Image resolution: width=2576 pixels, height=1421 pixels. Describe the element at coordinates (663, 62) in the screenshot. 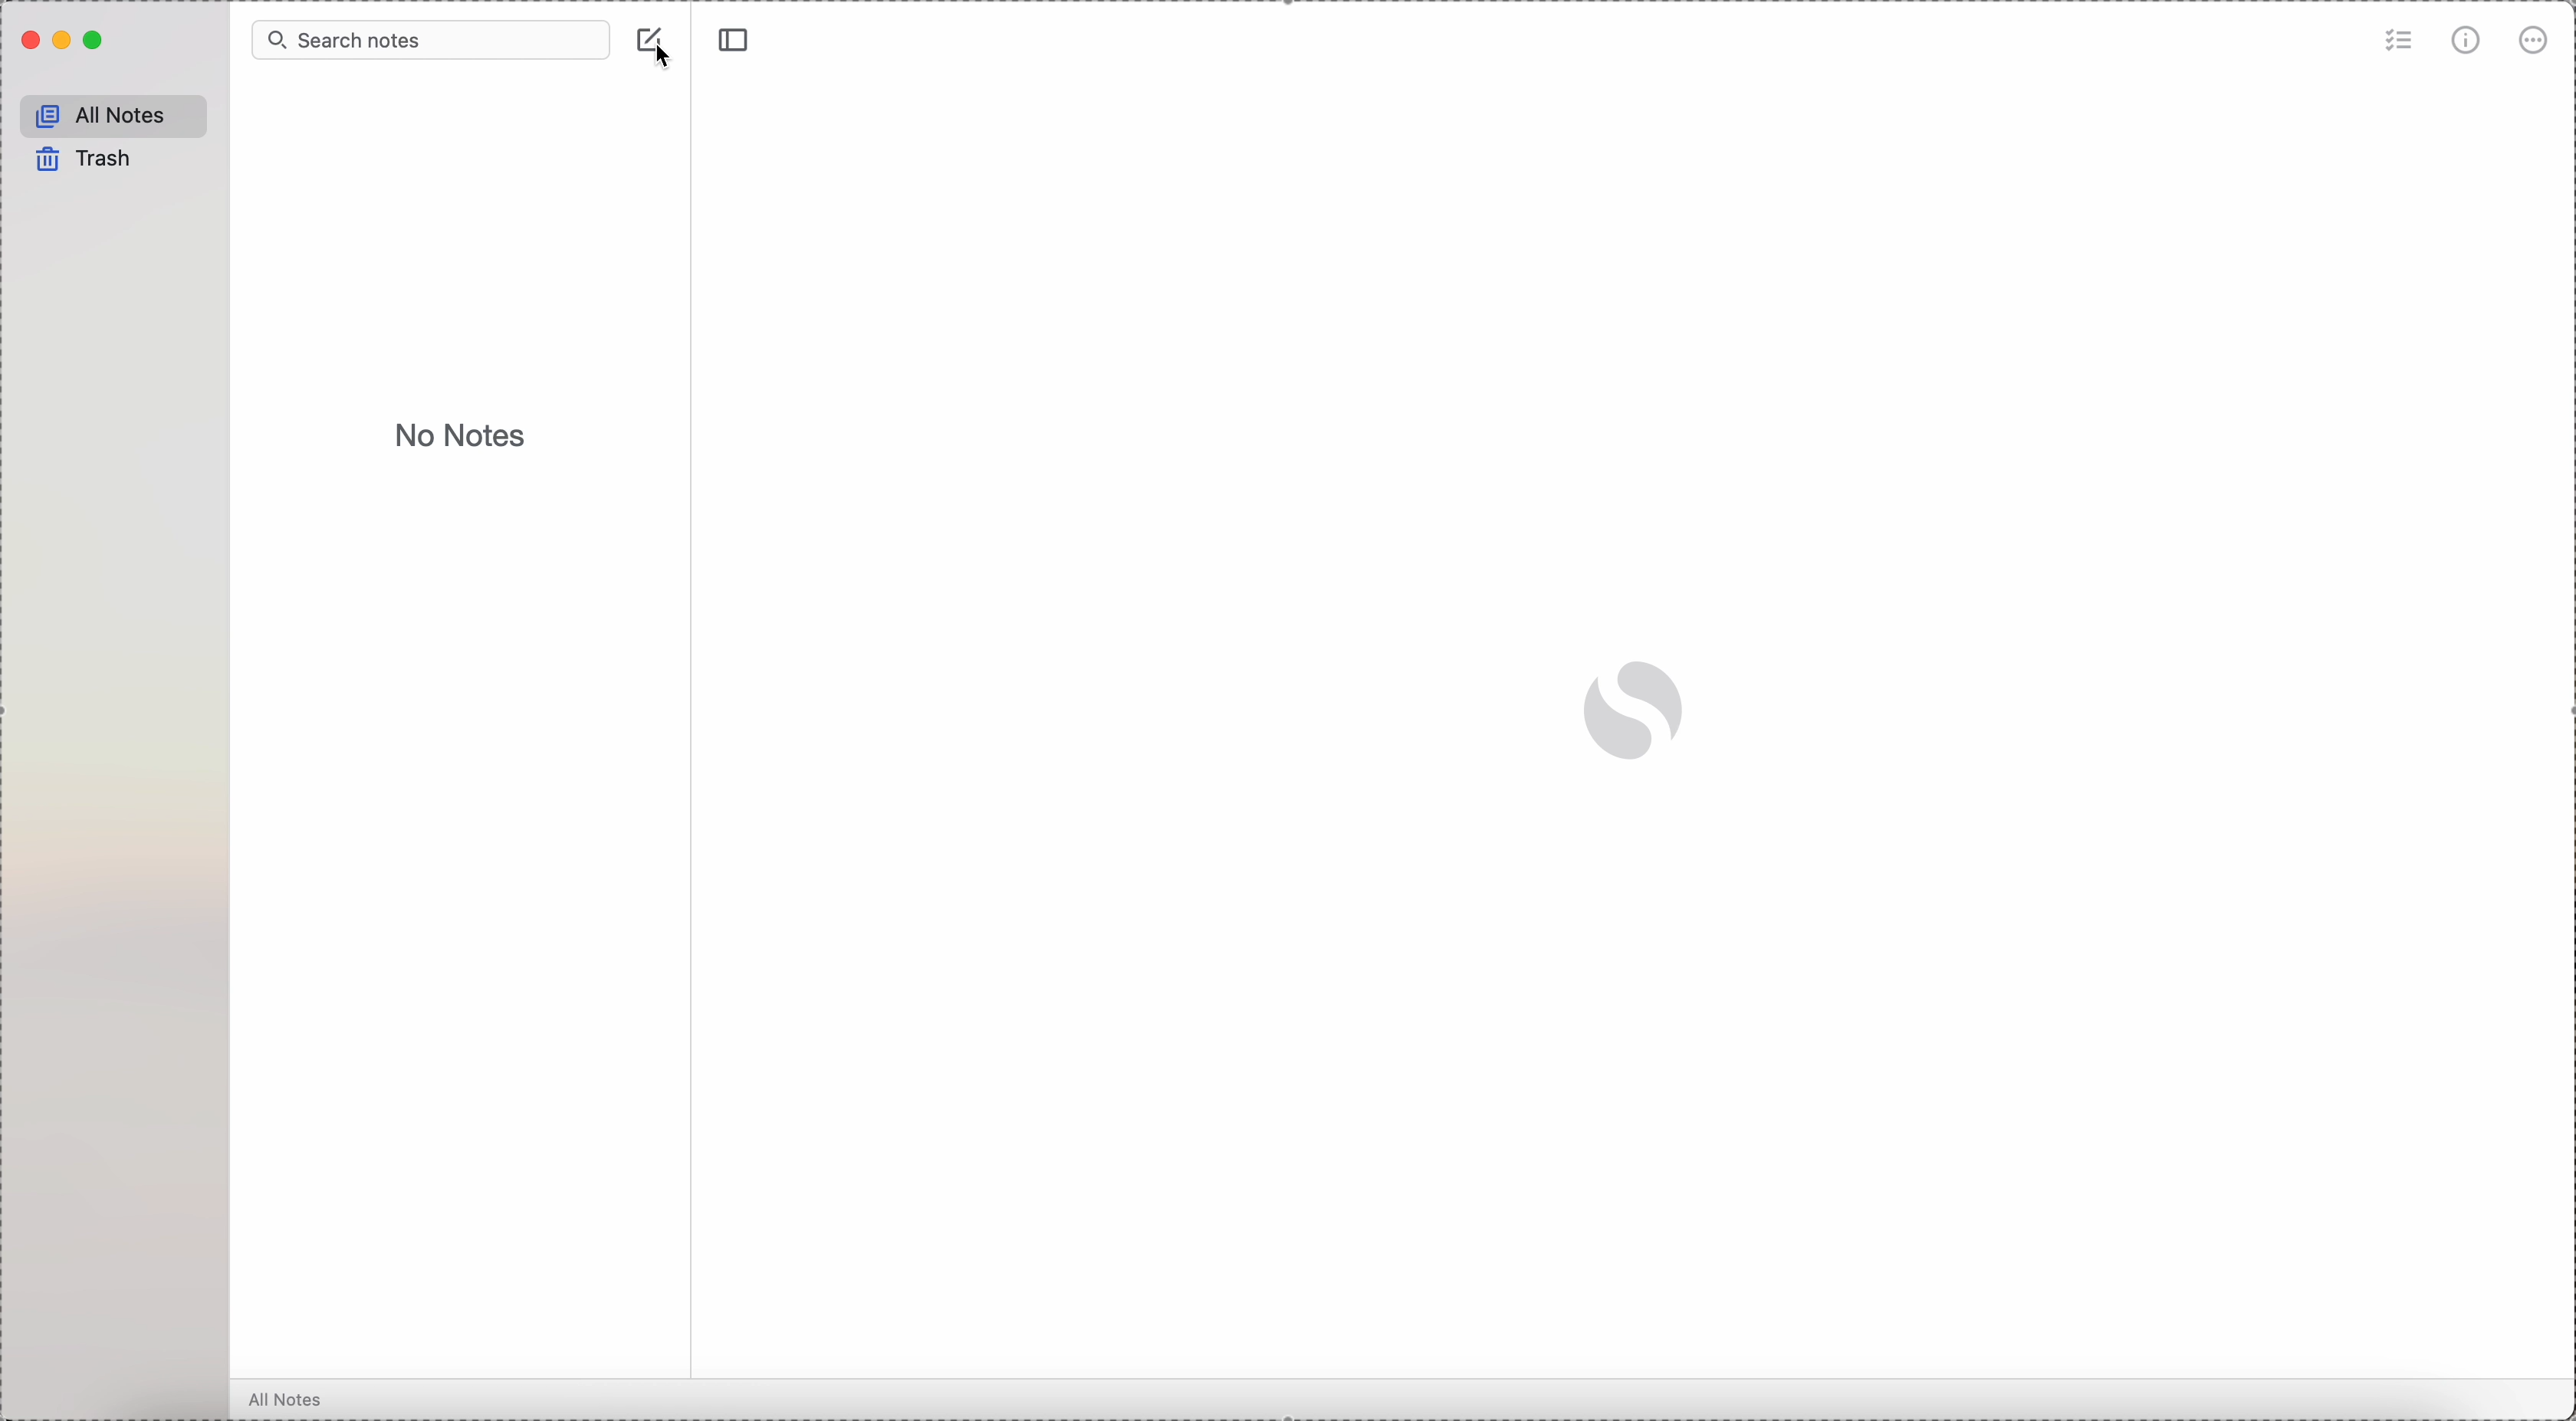

I see `cursor` at that location.